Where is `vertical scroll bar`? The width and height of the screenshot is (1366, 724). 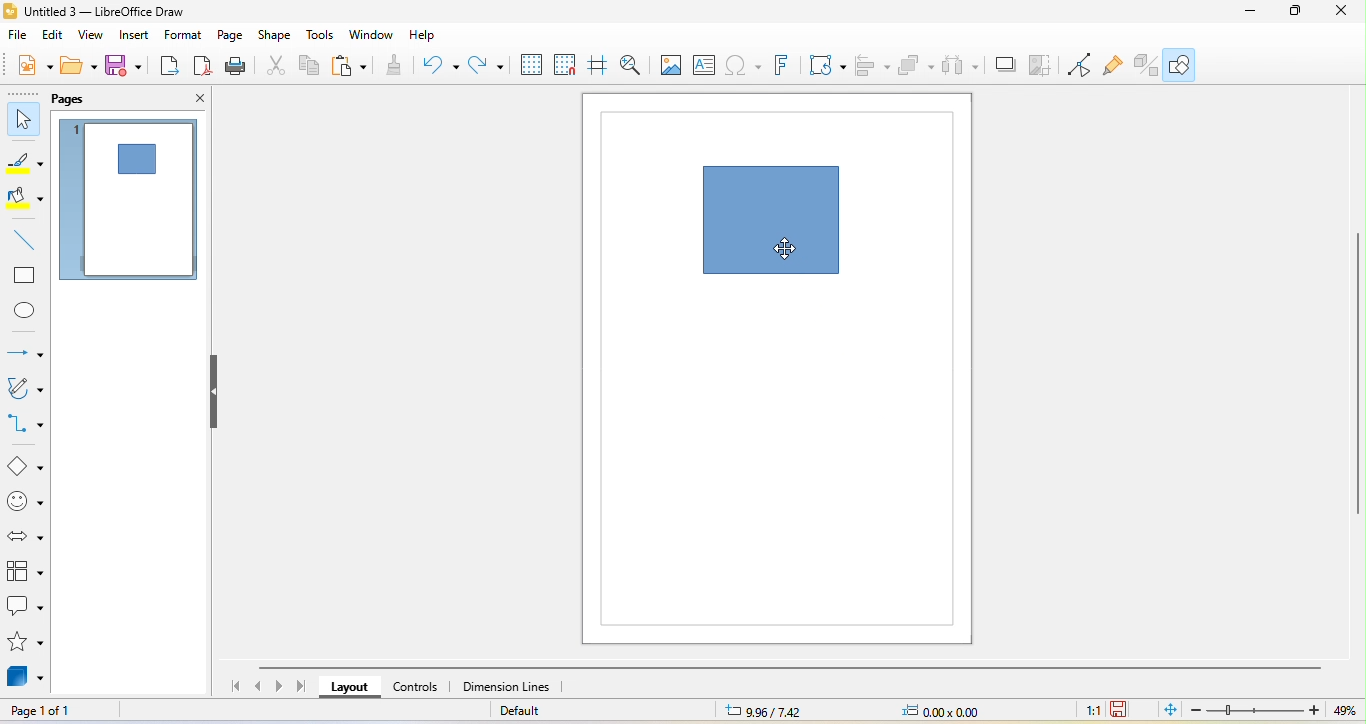 vertical scroll bar is located at coordinates (1357, 375).